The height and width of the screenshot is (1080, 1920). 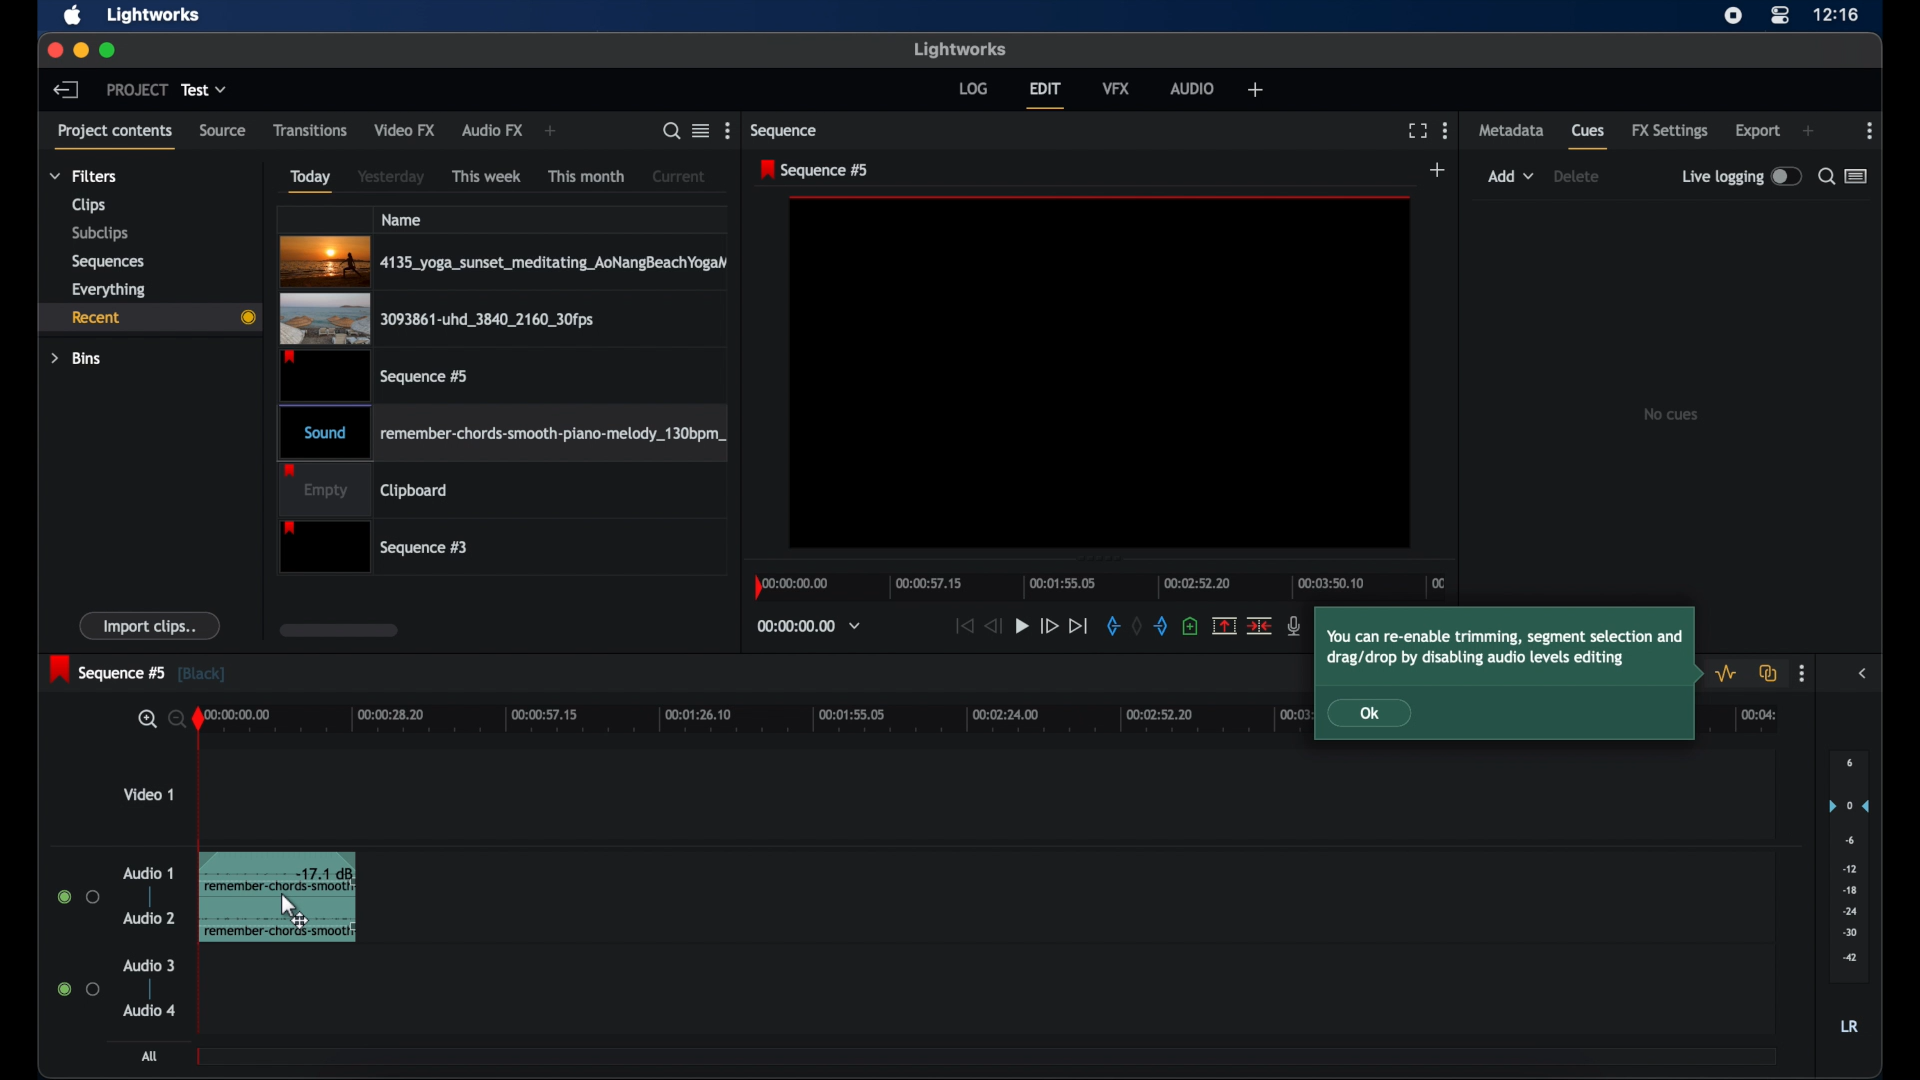 I want to click on yesterday, so click(x=391, y=177).